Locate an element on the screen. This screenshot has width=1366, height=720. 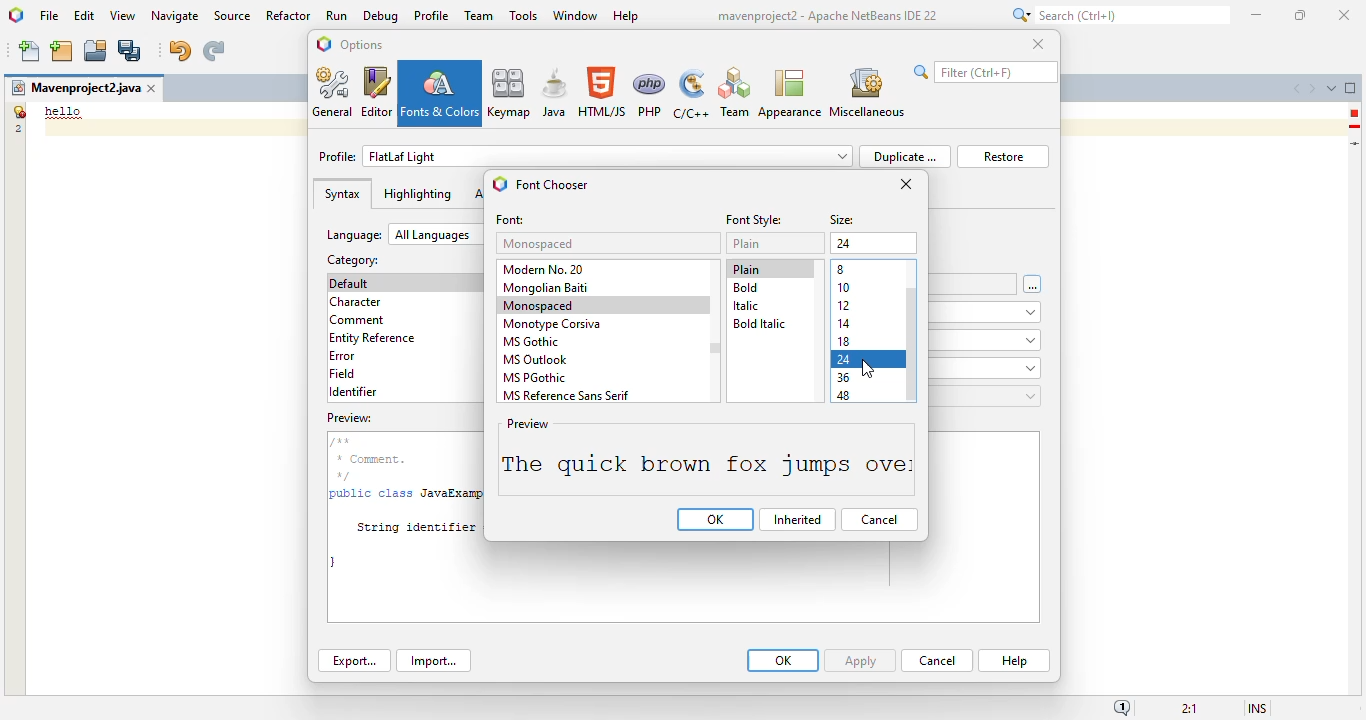
close window is located at coordinates (153, 88).